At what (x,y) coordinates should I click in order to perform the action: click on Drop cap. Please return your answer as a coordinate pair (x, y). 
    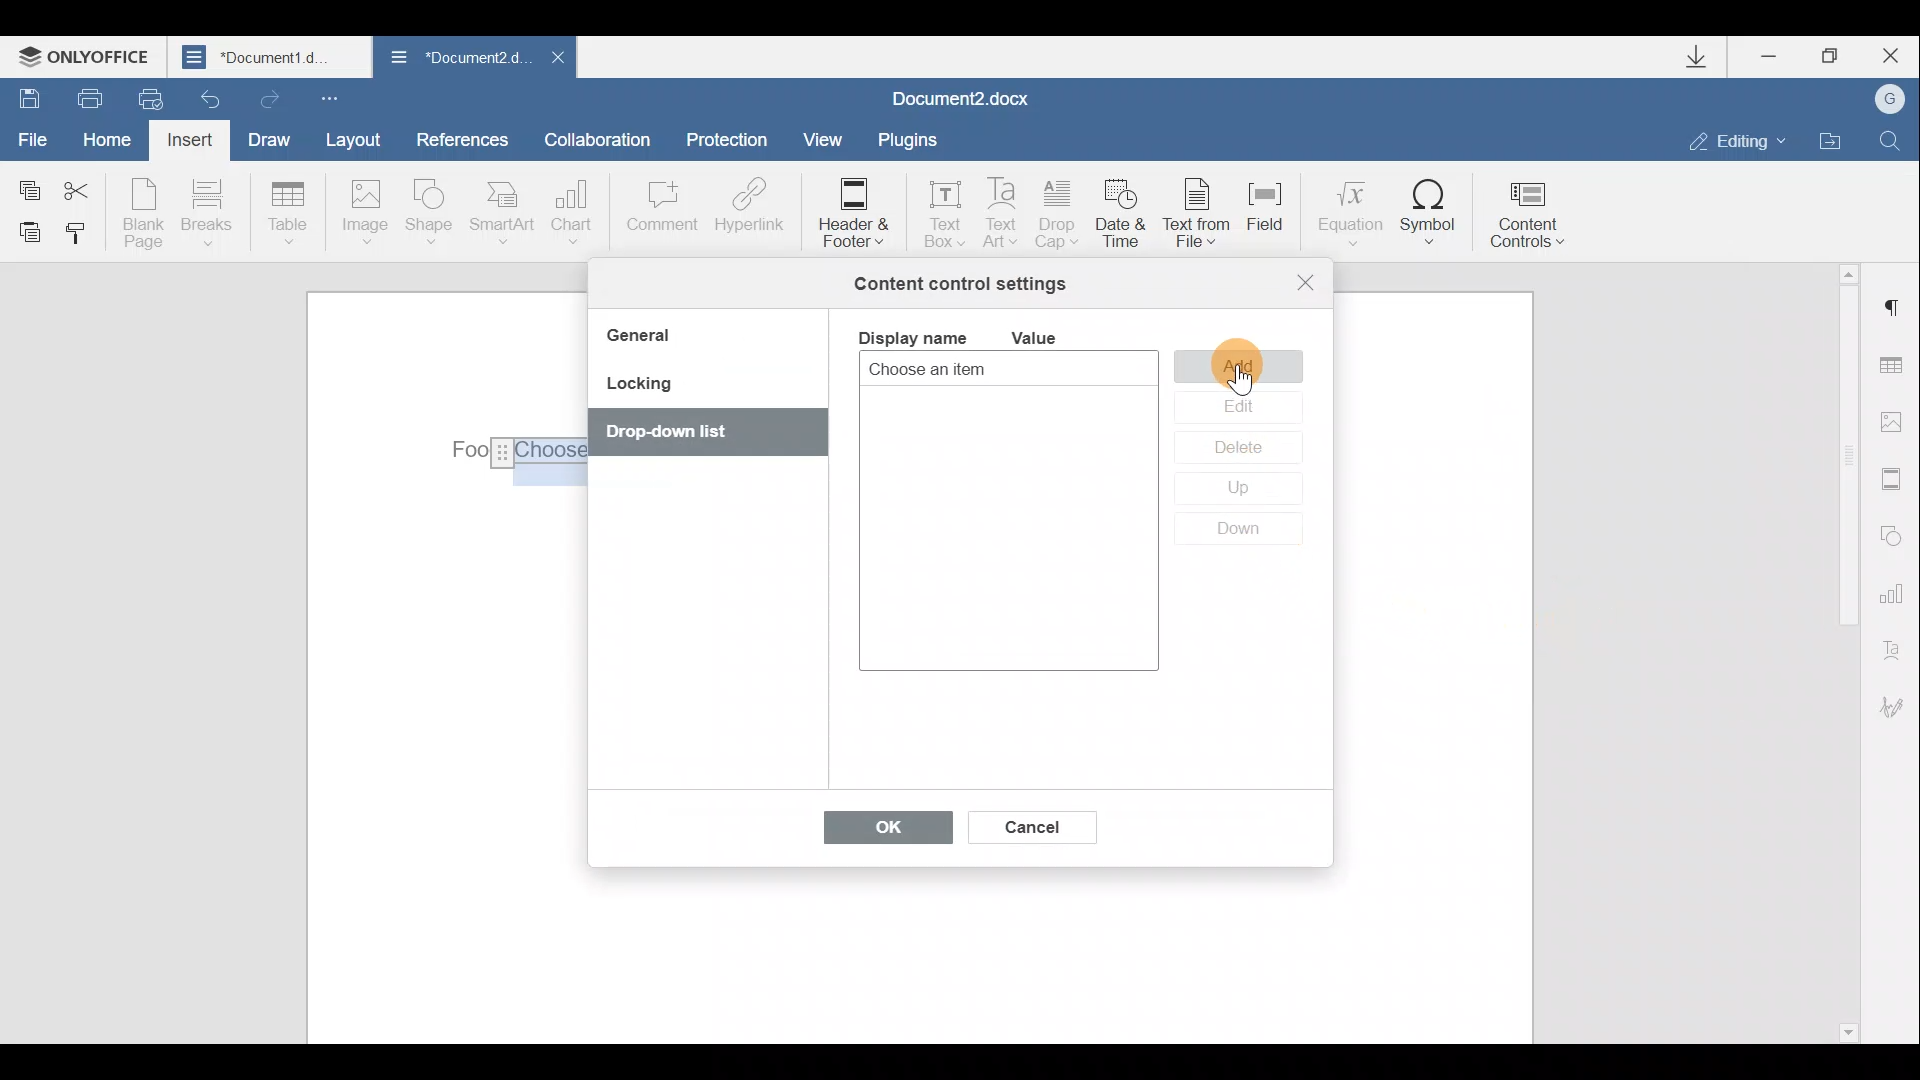
    Looking at the image, I should click on (1058, 216).